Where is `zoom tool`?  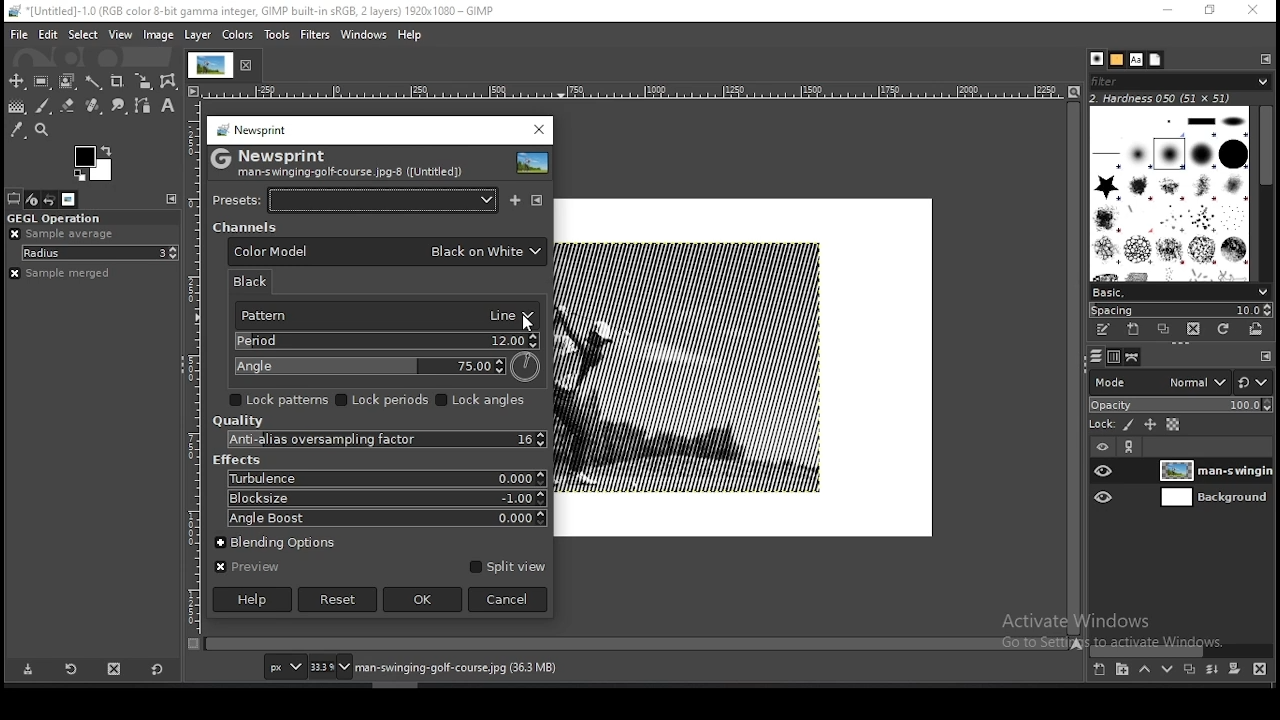
zoom tool is located at coordinates (41, 129).